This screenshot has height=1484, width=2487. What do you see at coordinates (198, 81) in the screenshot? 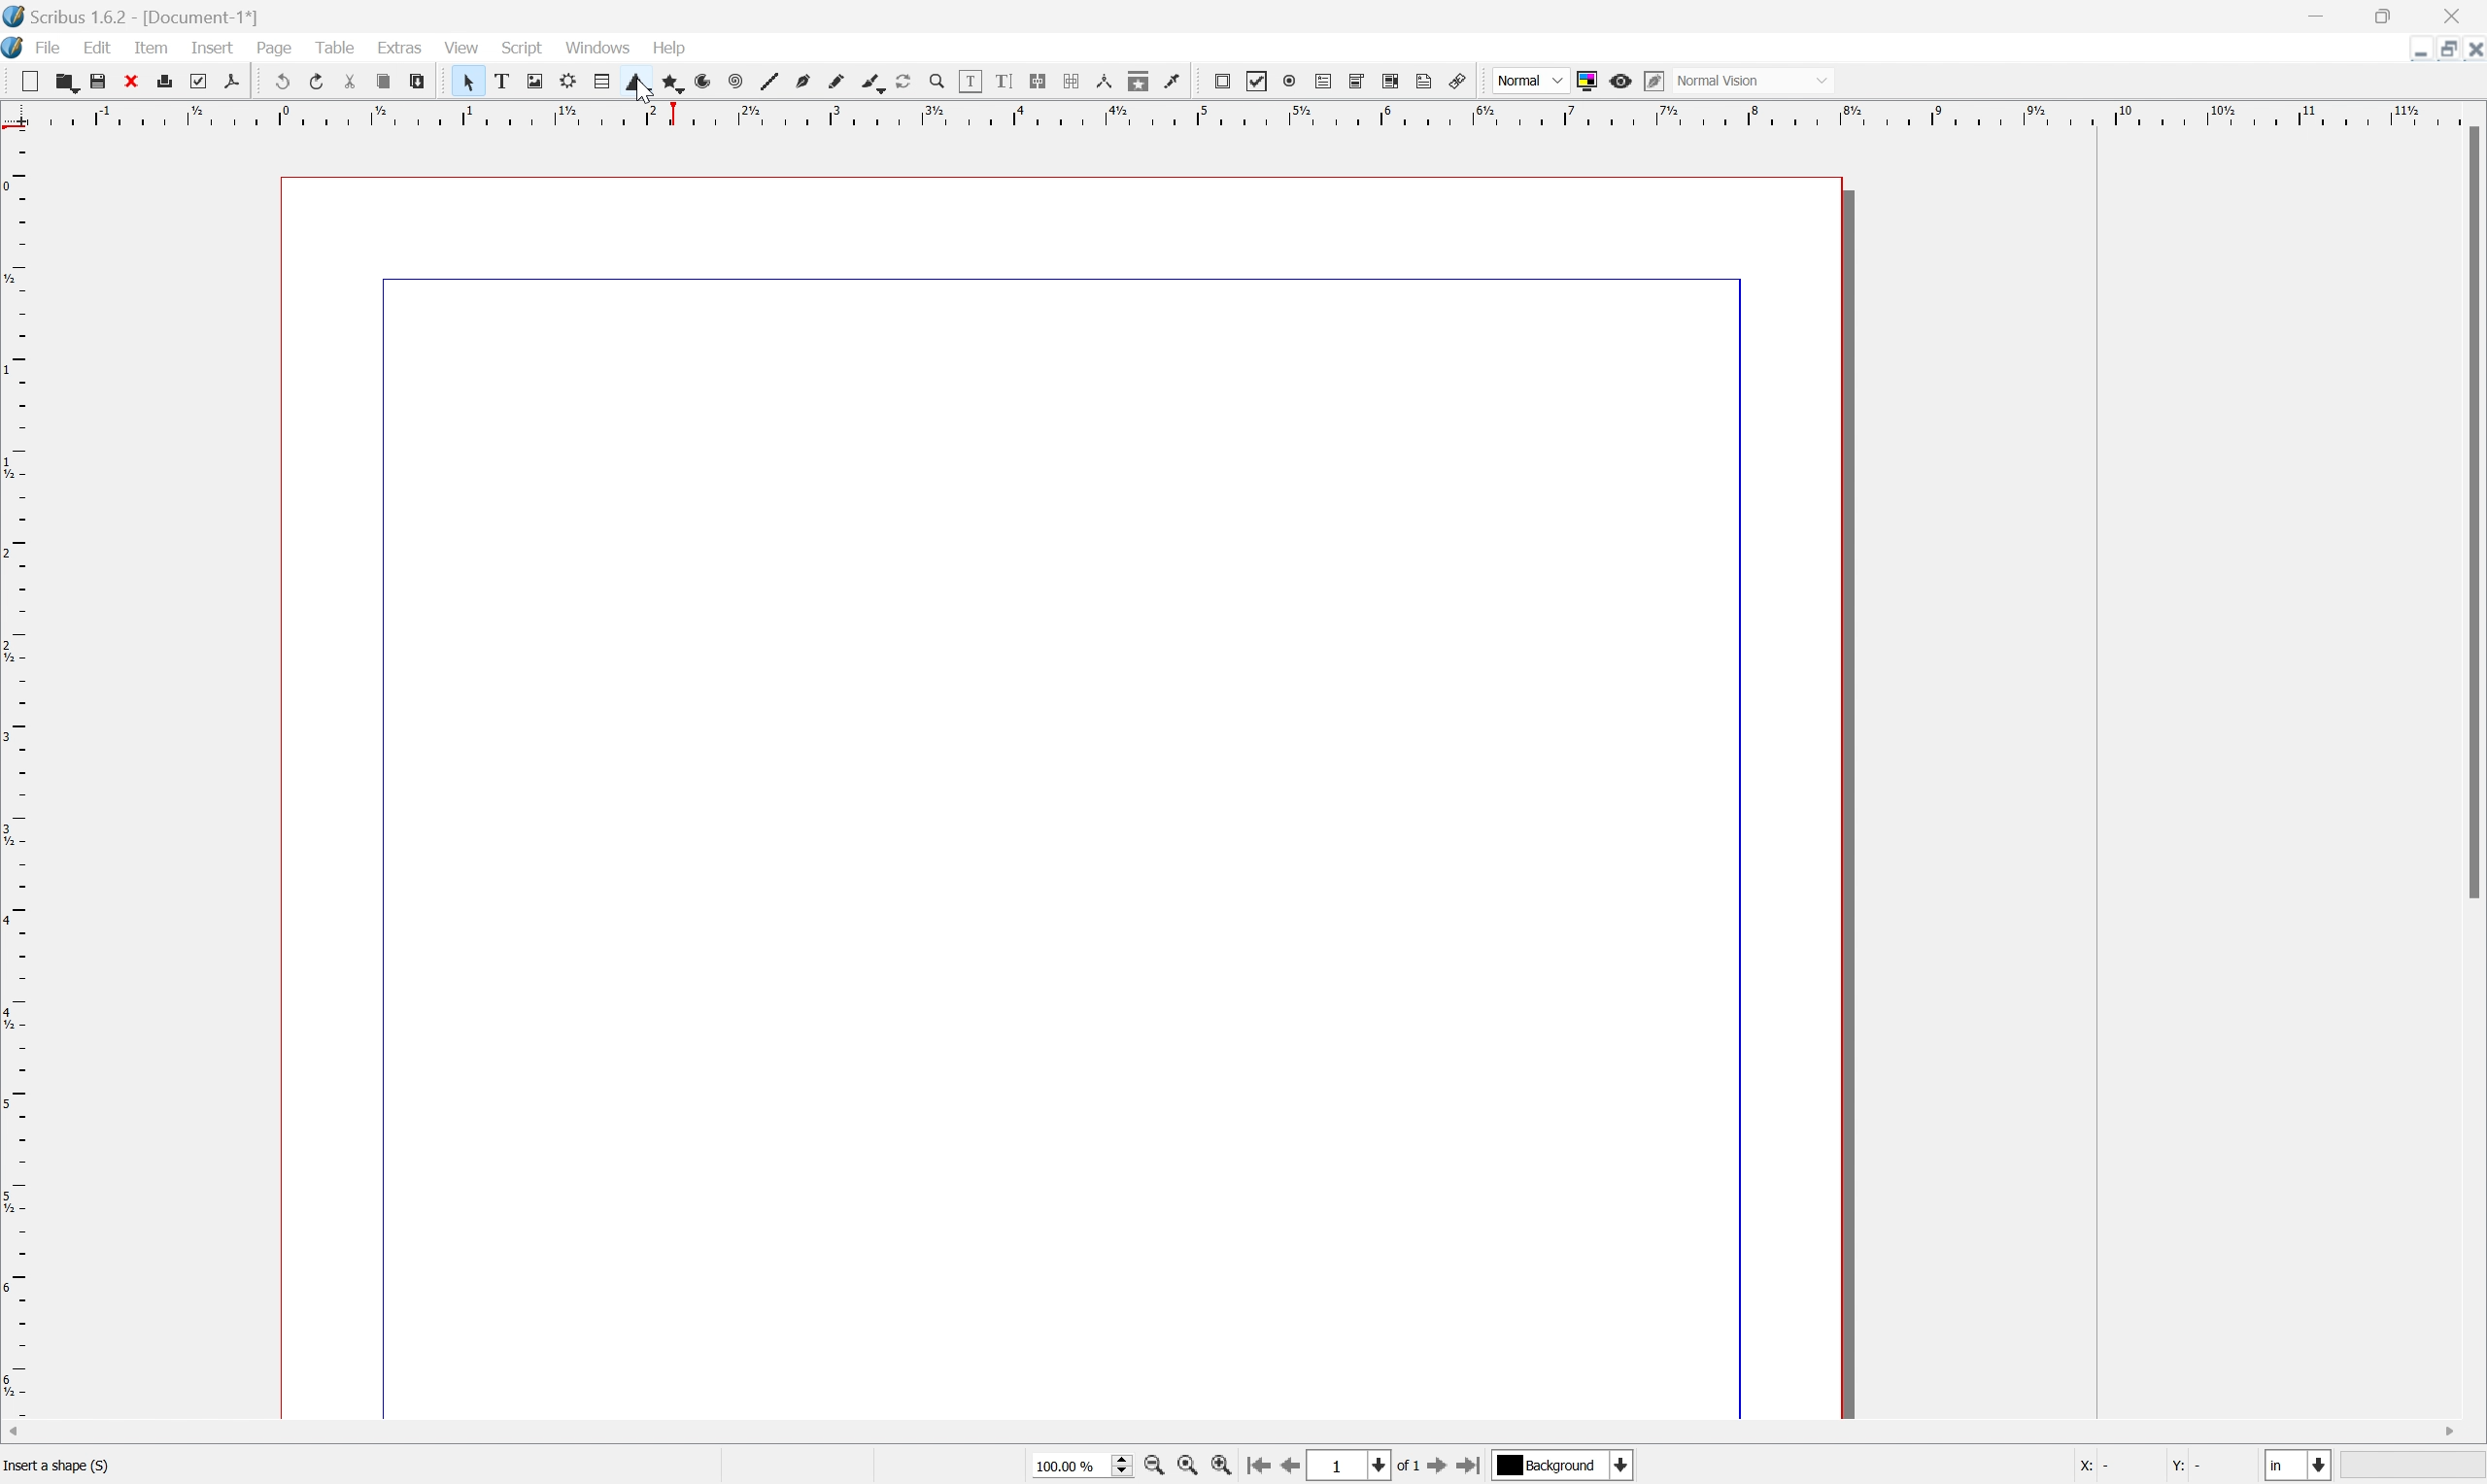
I see `Preflight verifier` at bounding box center [198, 81].